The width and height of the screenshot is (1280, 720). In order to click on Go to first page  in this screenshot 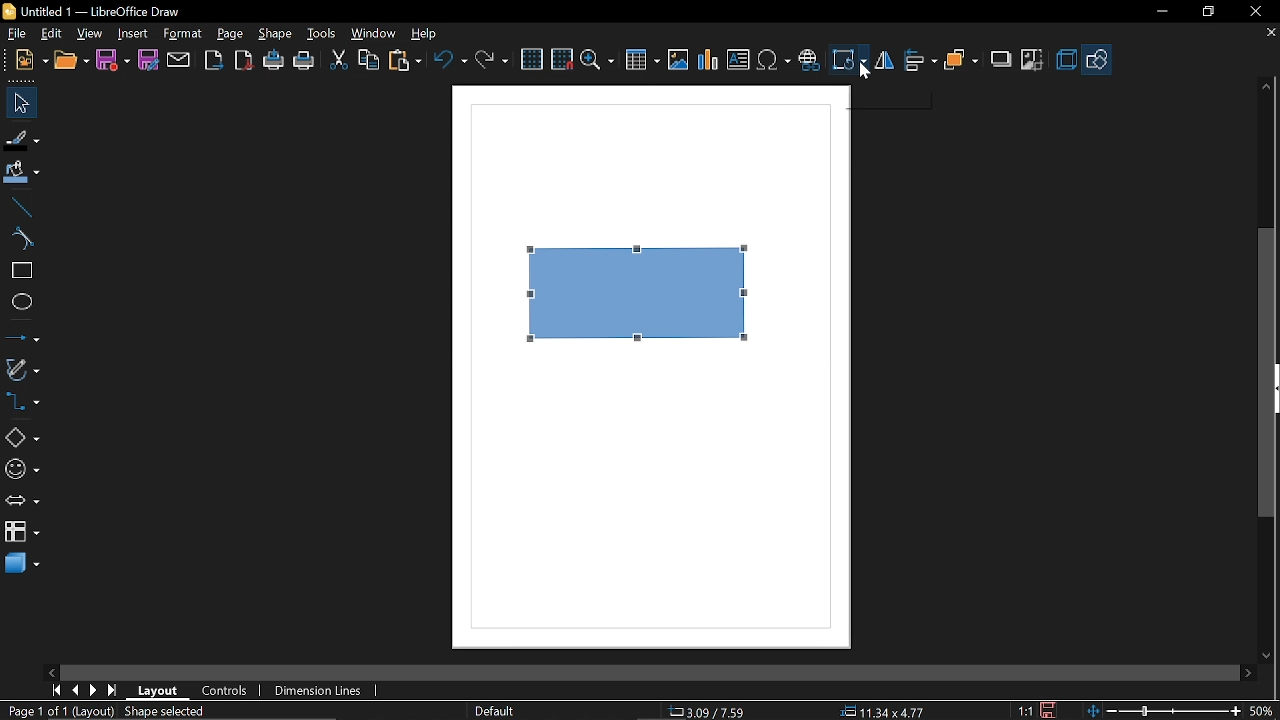, I will do `click(56, 690)`.